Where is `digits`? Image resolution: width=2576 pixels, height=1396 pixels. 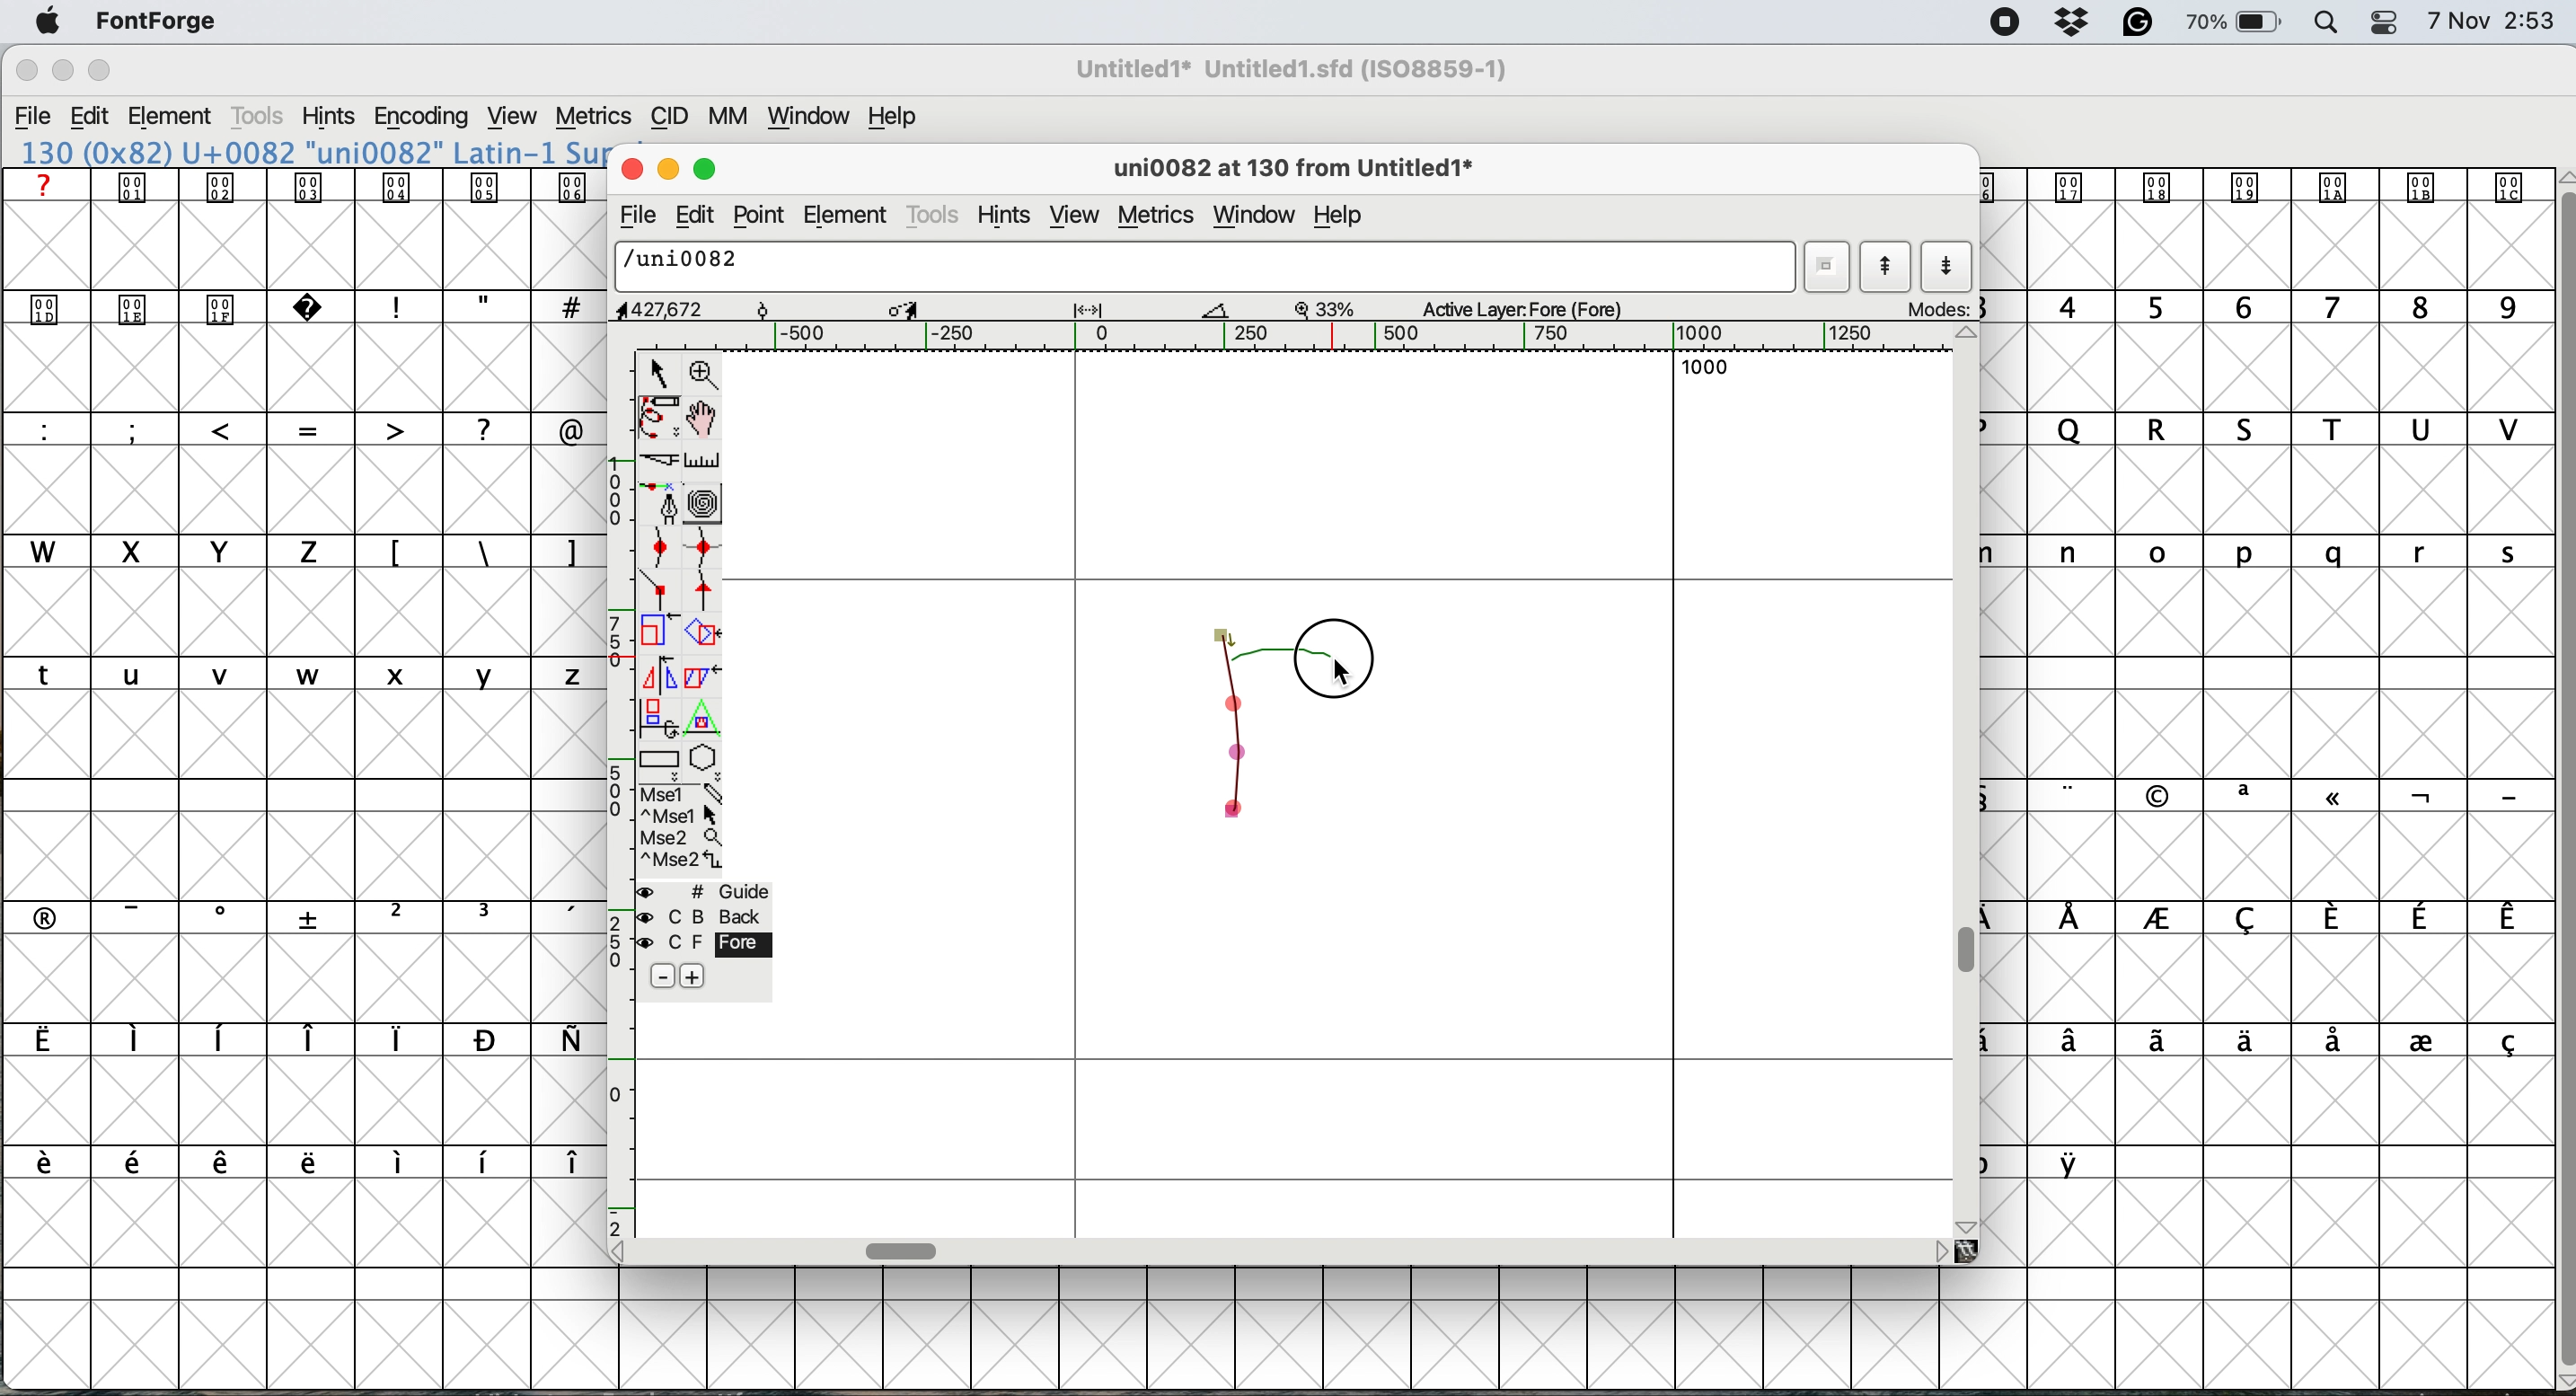 digits is located at coordinates (2260, 309).